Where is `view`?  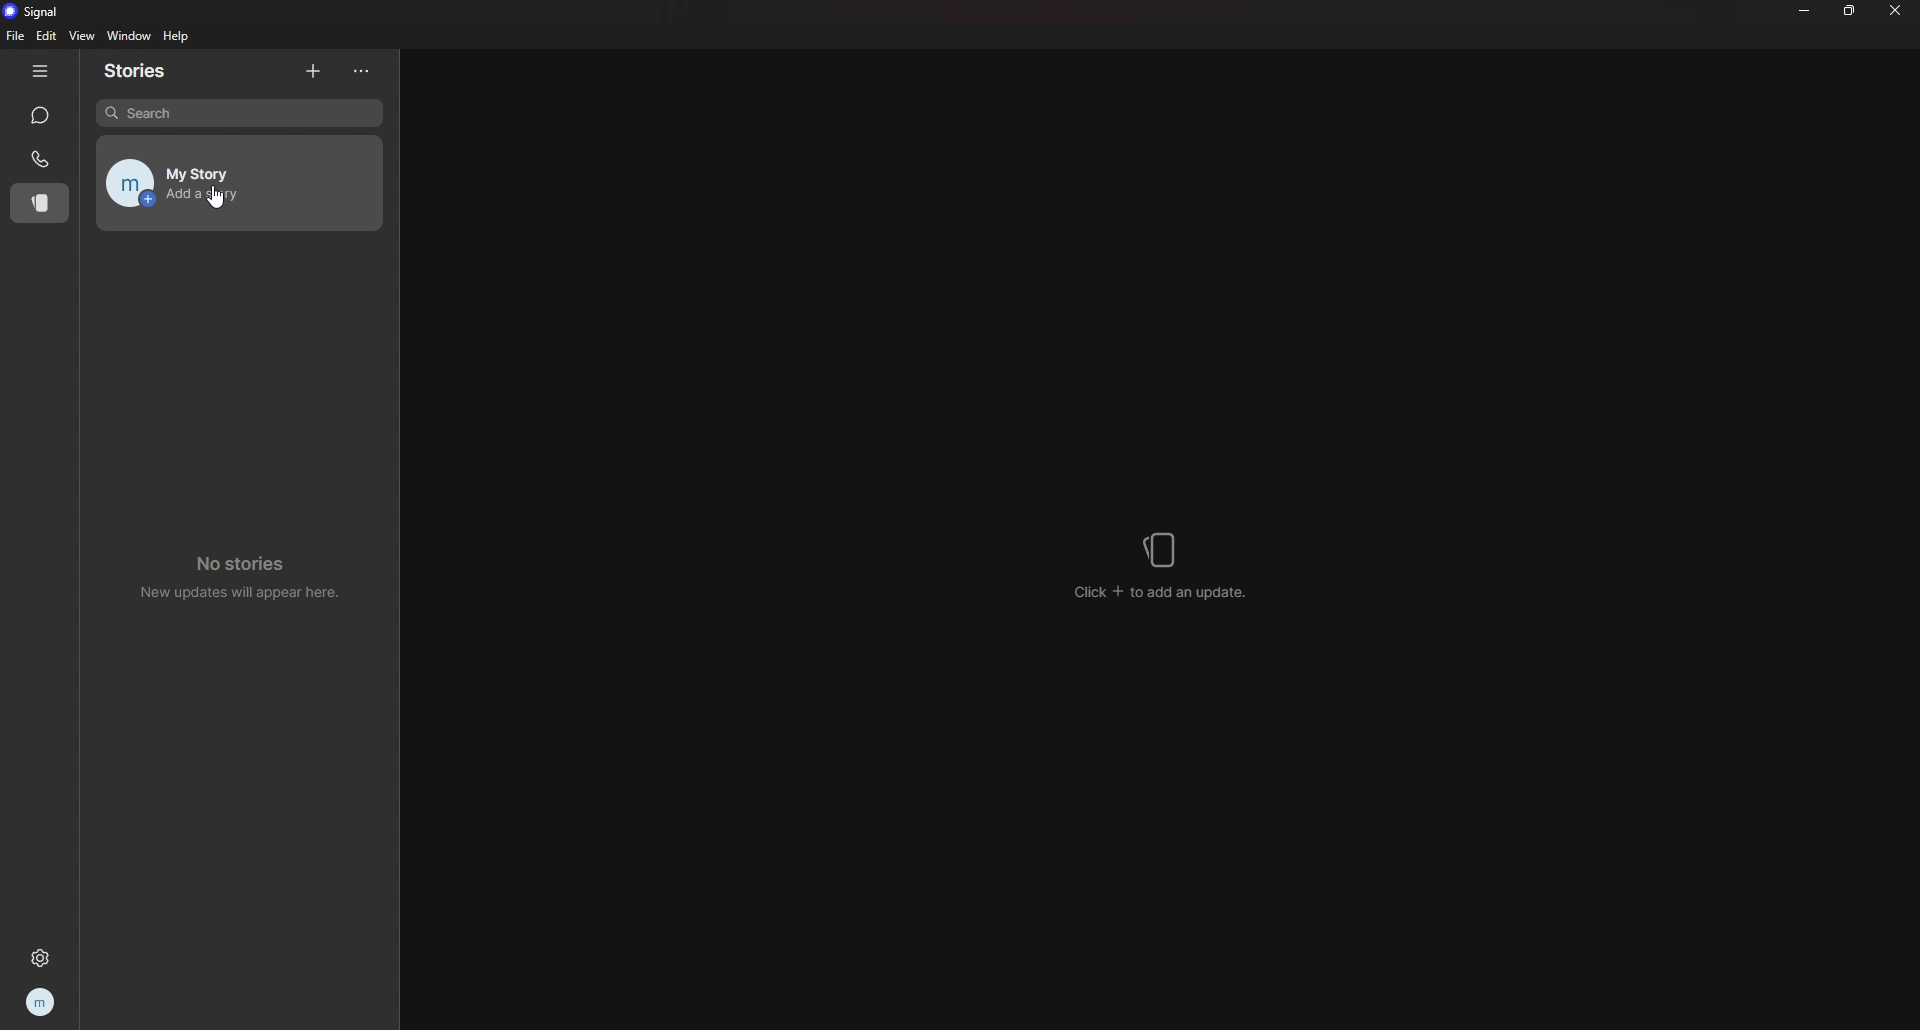 view is located at coordinates (81, 35).